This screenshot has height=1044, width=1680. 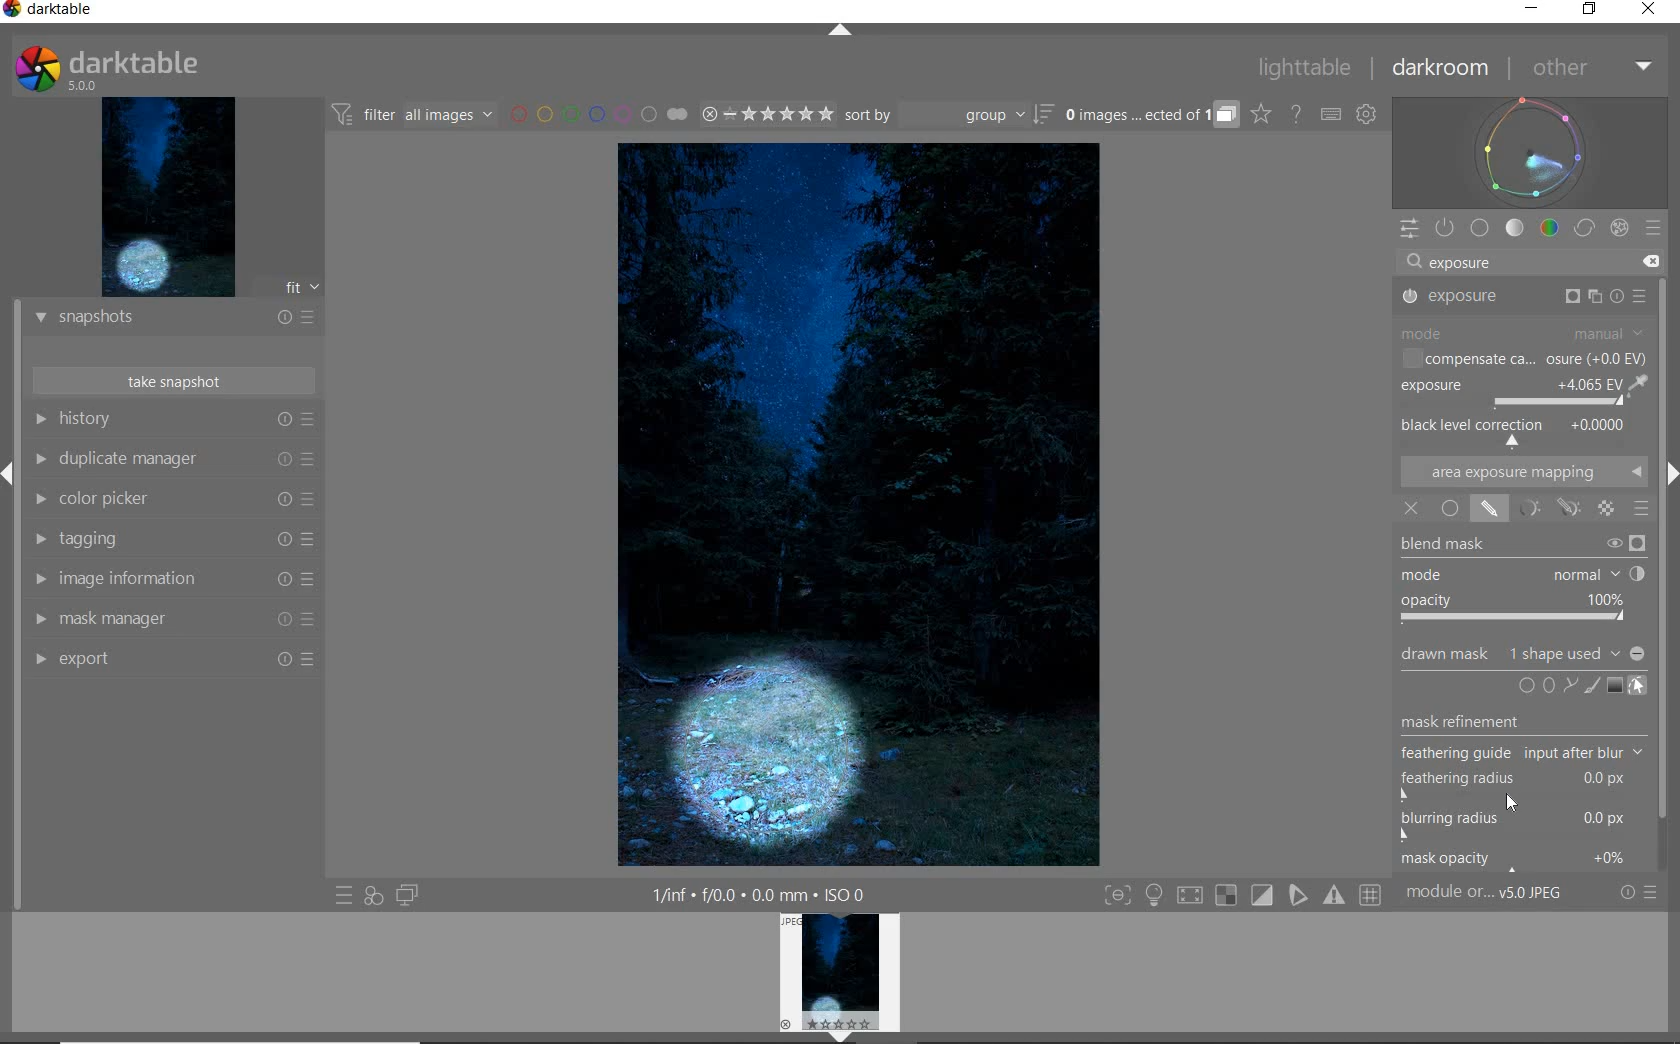 I want to click on COLOR PICKER, so click(x=173, y=501).